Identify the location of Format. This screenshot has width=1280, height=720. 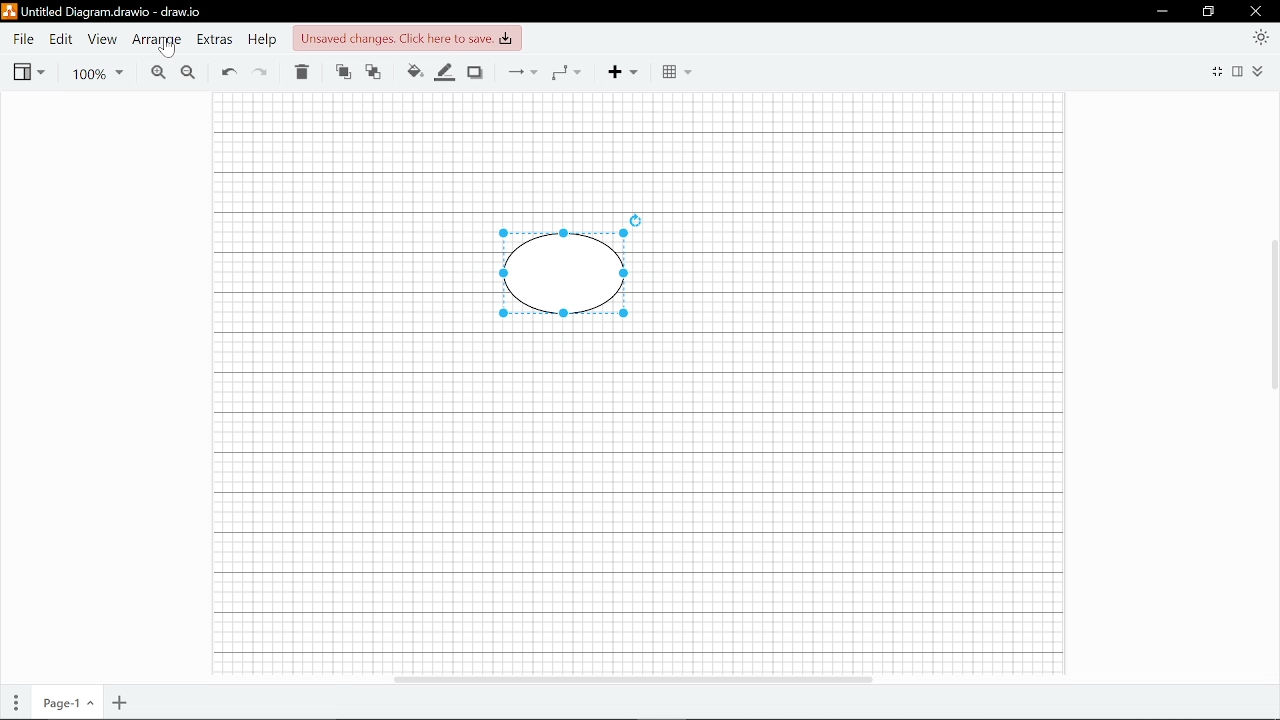
(1240, 71).